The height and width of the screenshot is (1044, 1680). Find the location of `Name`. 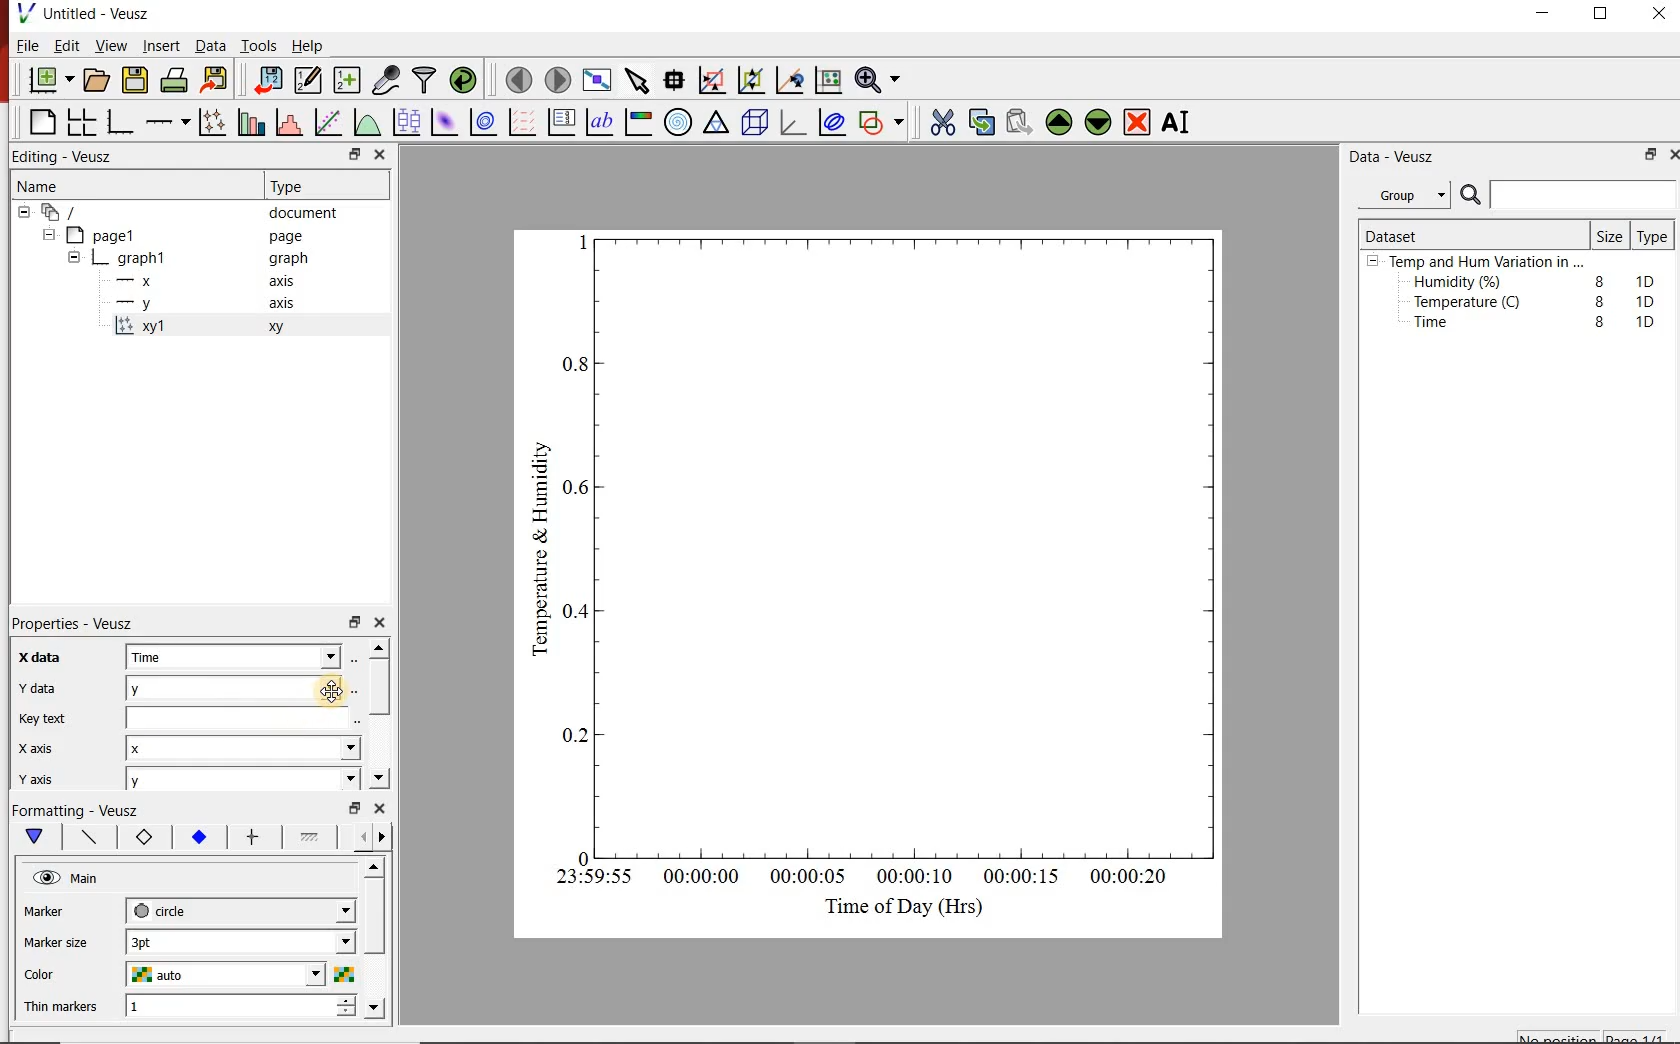

Name is located at coordinates (56, 188).